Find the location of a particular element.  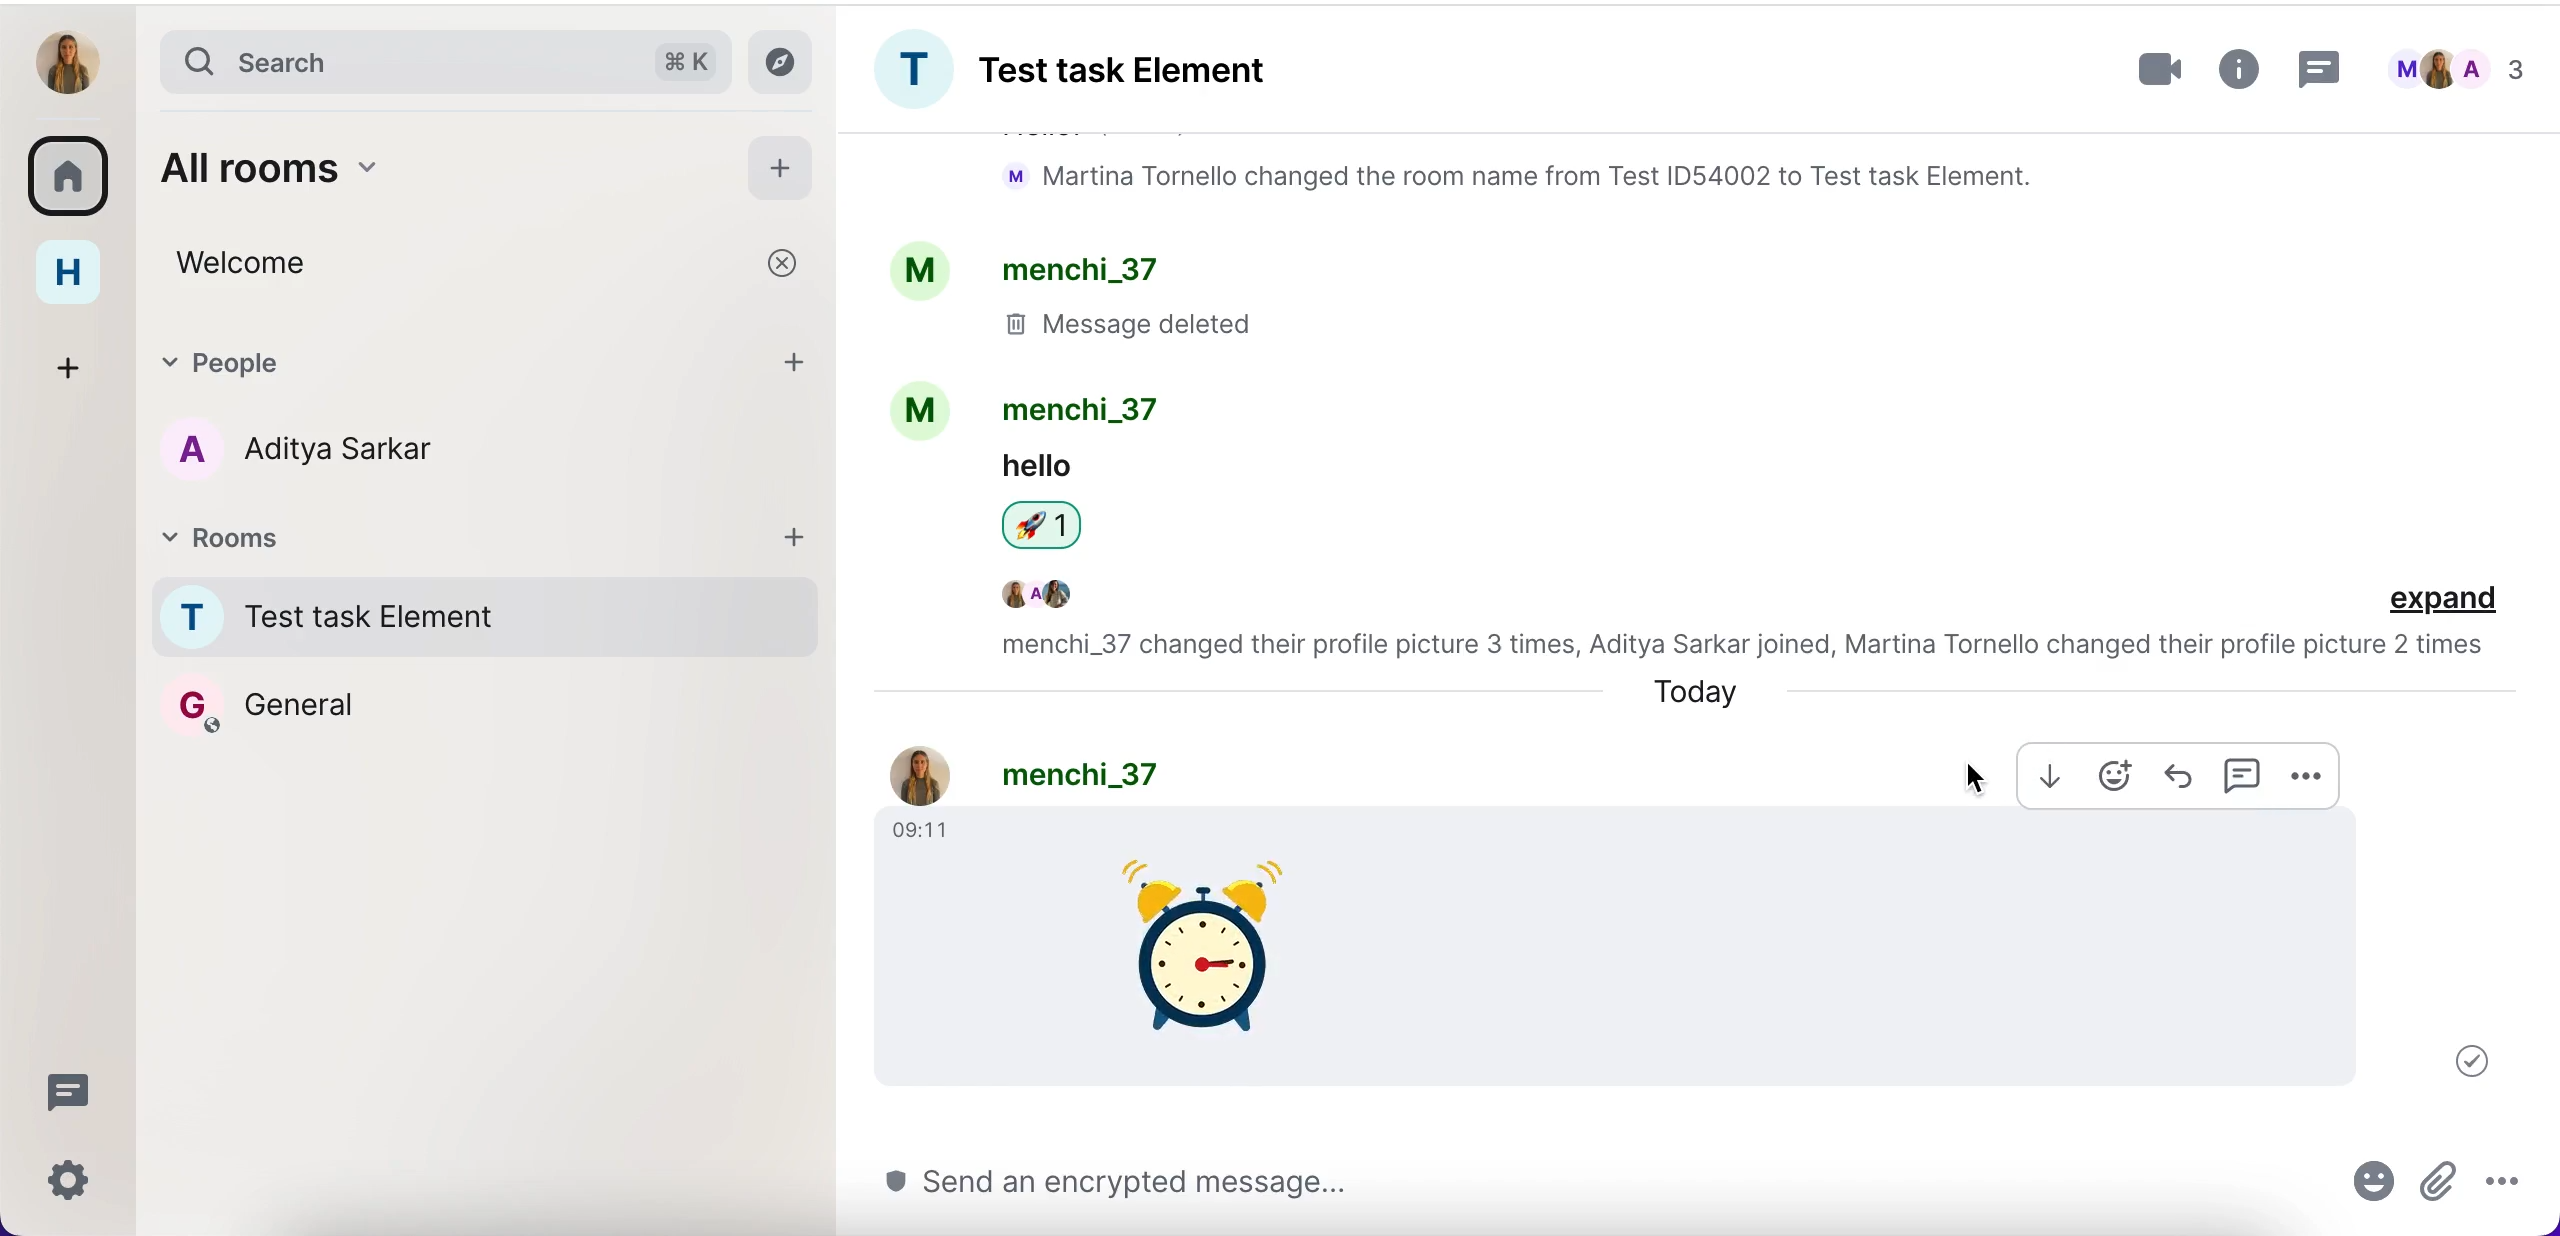

room group is located at coordinates (1138, 71).